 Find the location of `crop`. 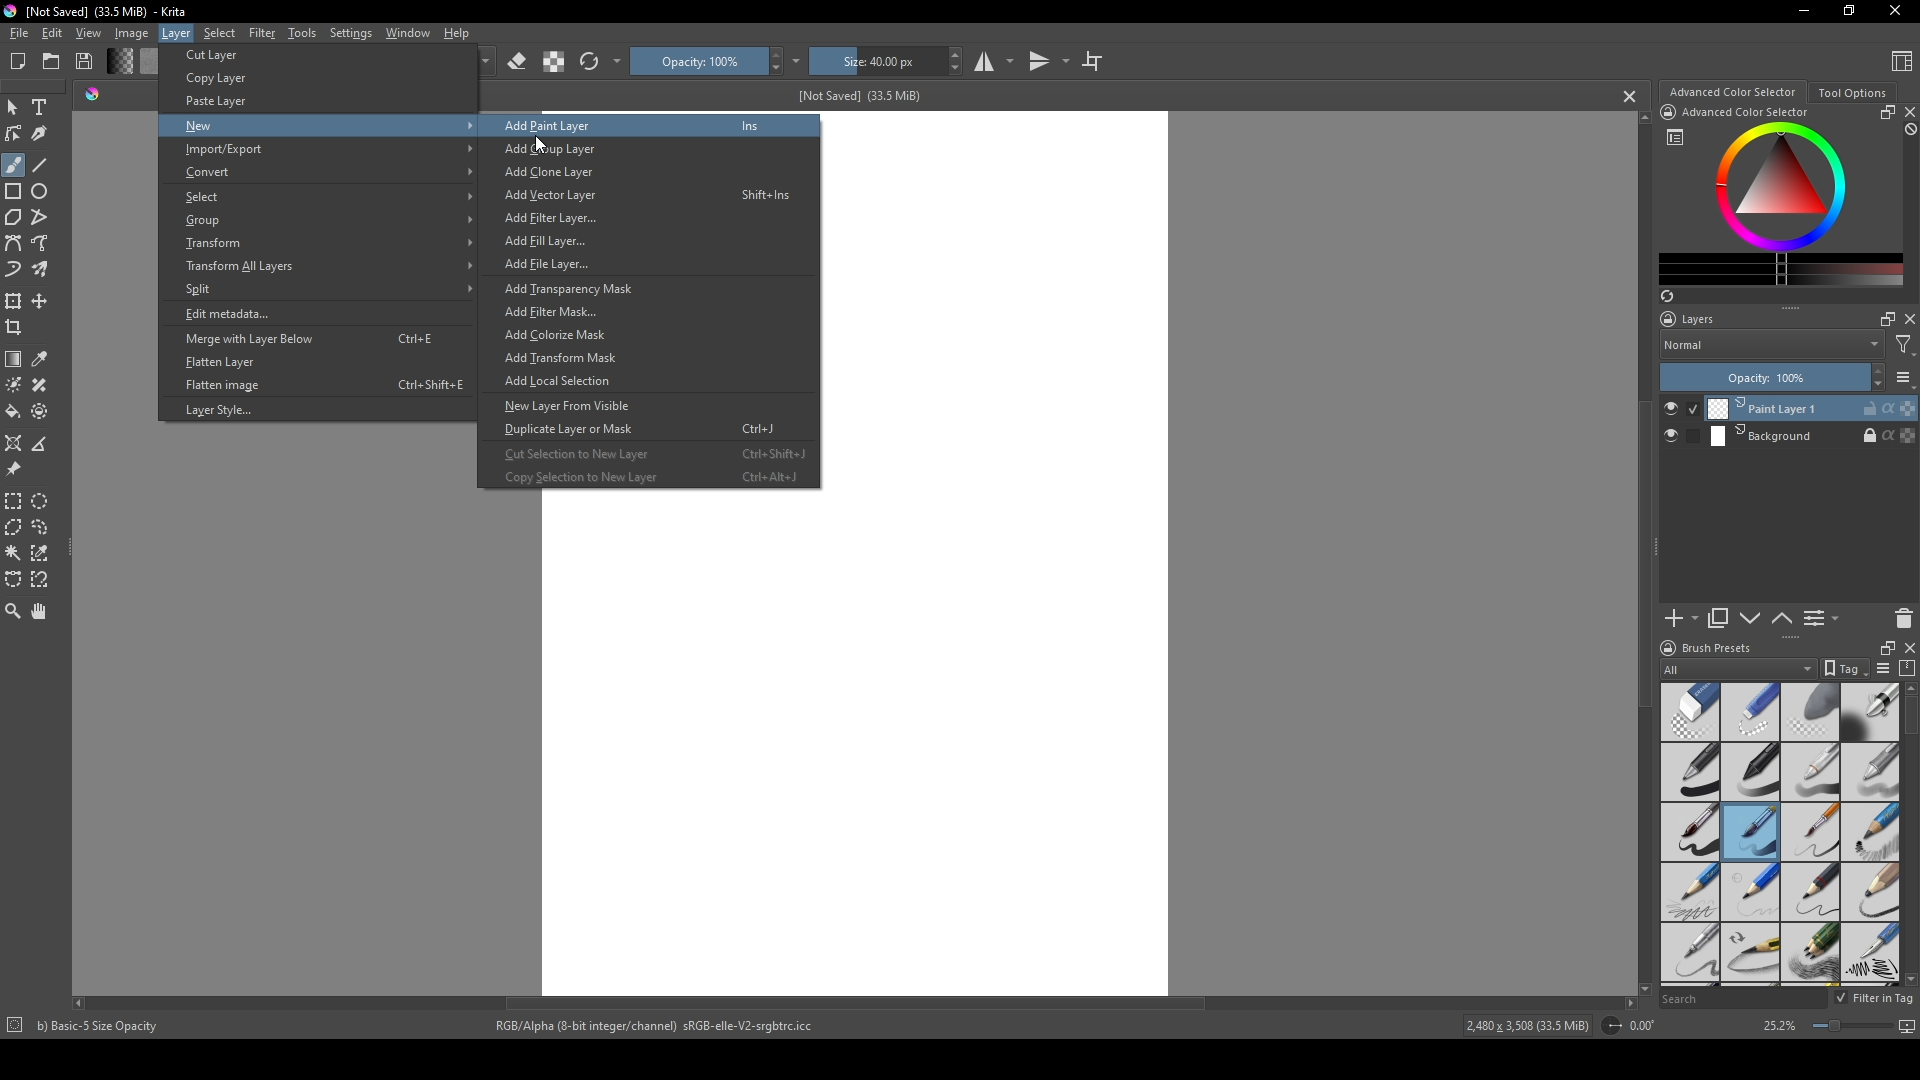

crop is located at coordinates (1092, 60).